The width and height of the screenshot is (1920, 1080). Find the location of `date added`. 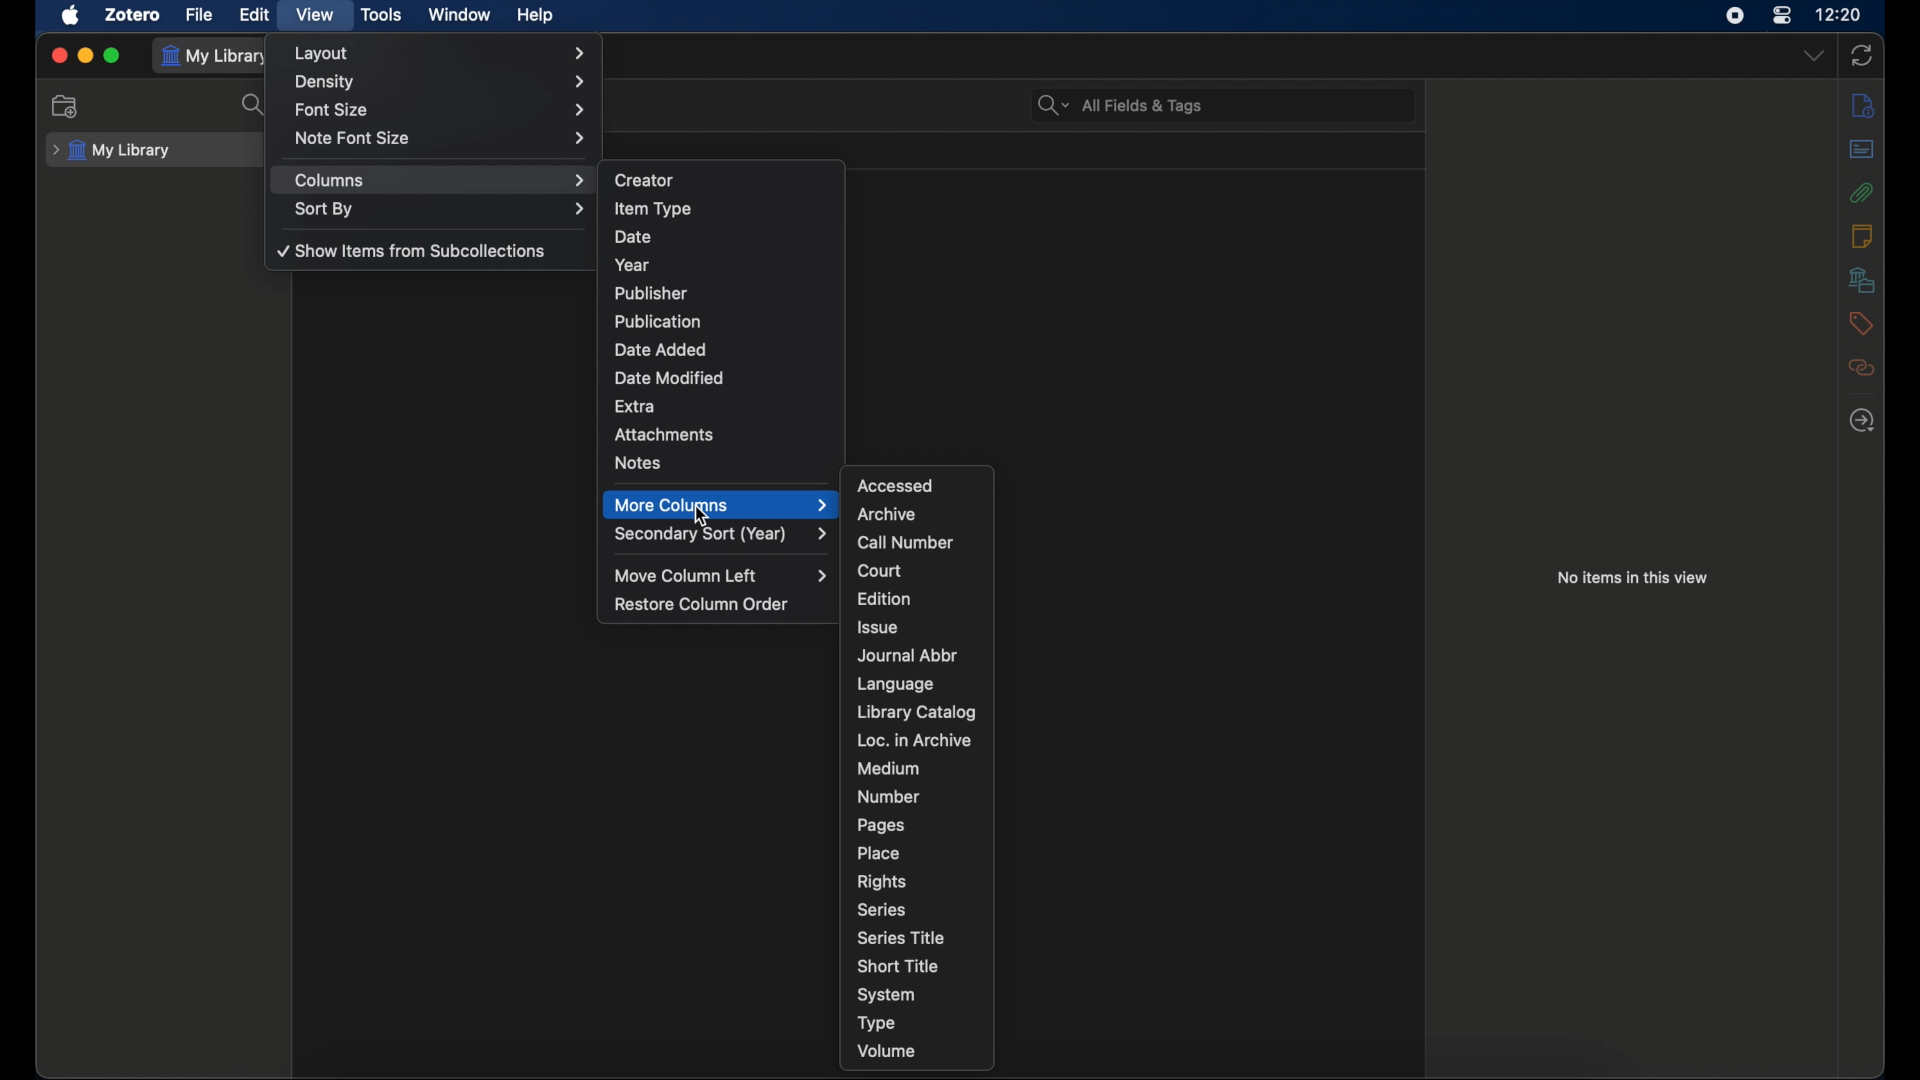

date added is located at coordinates (660, 350).